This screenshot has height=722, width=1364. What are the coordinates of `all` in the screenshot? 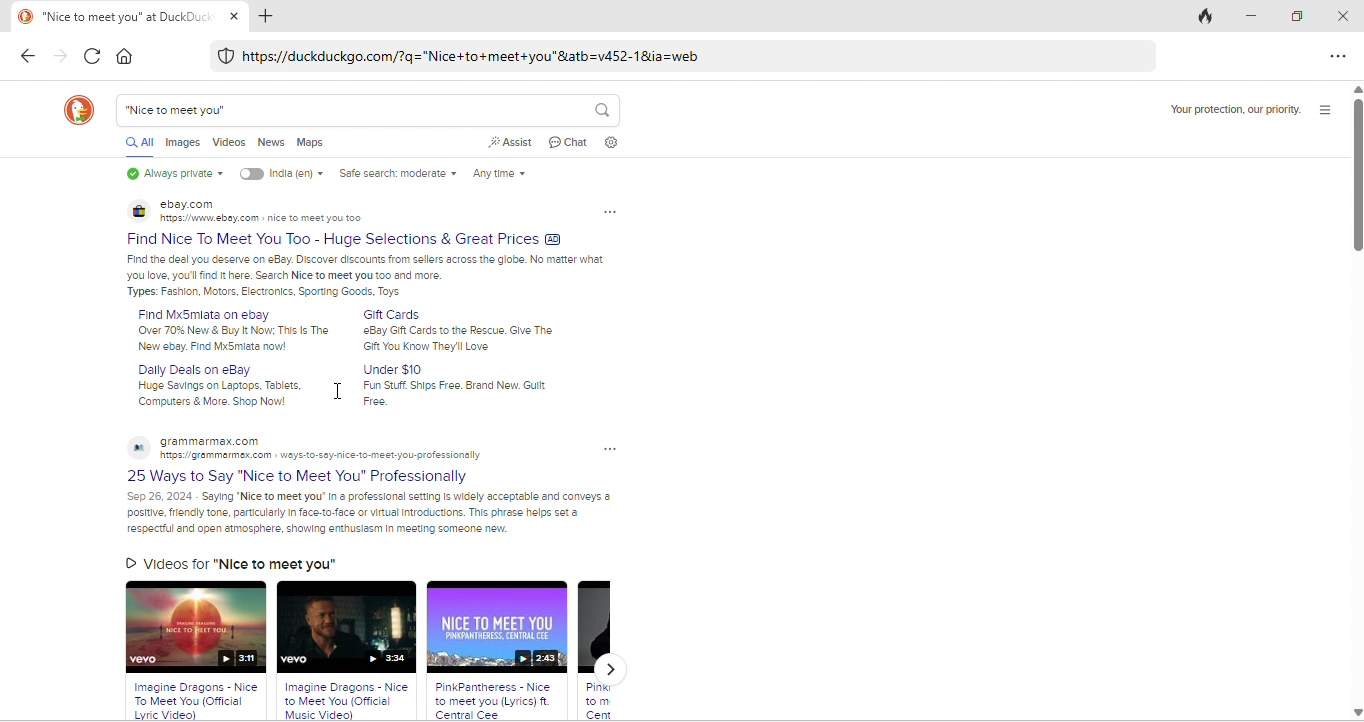 It's located at (140, 145).